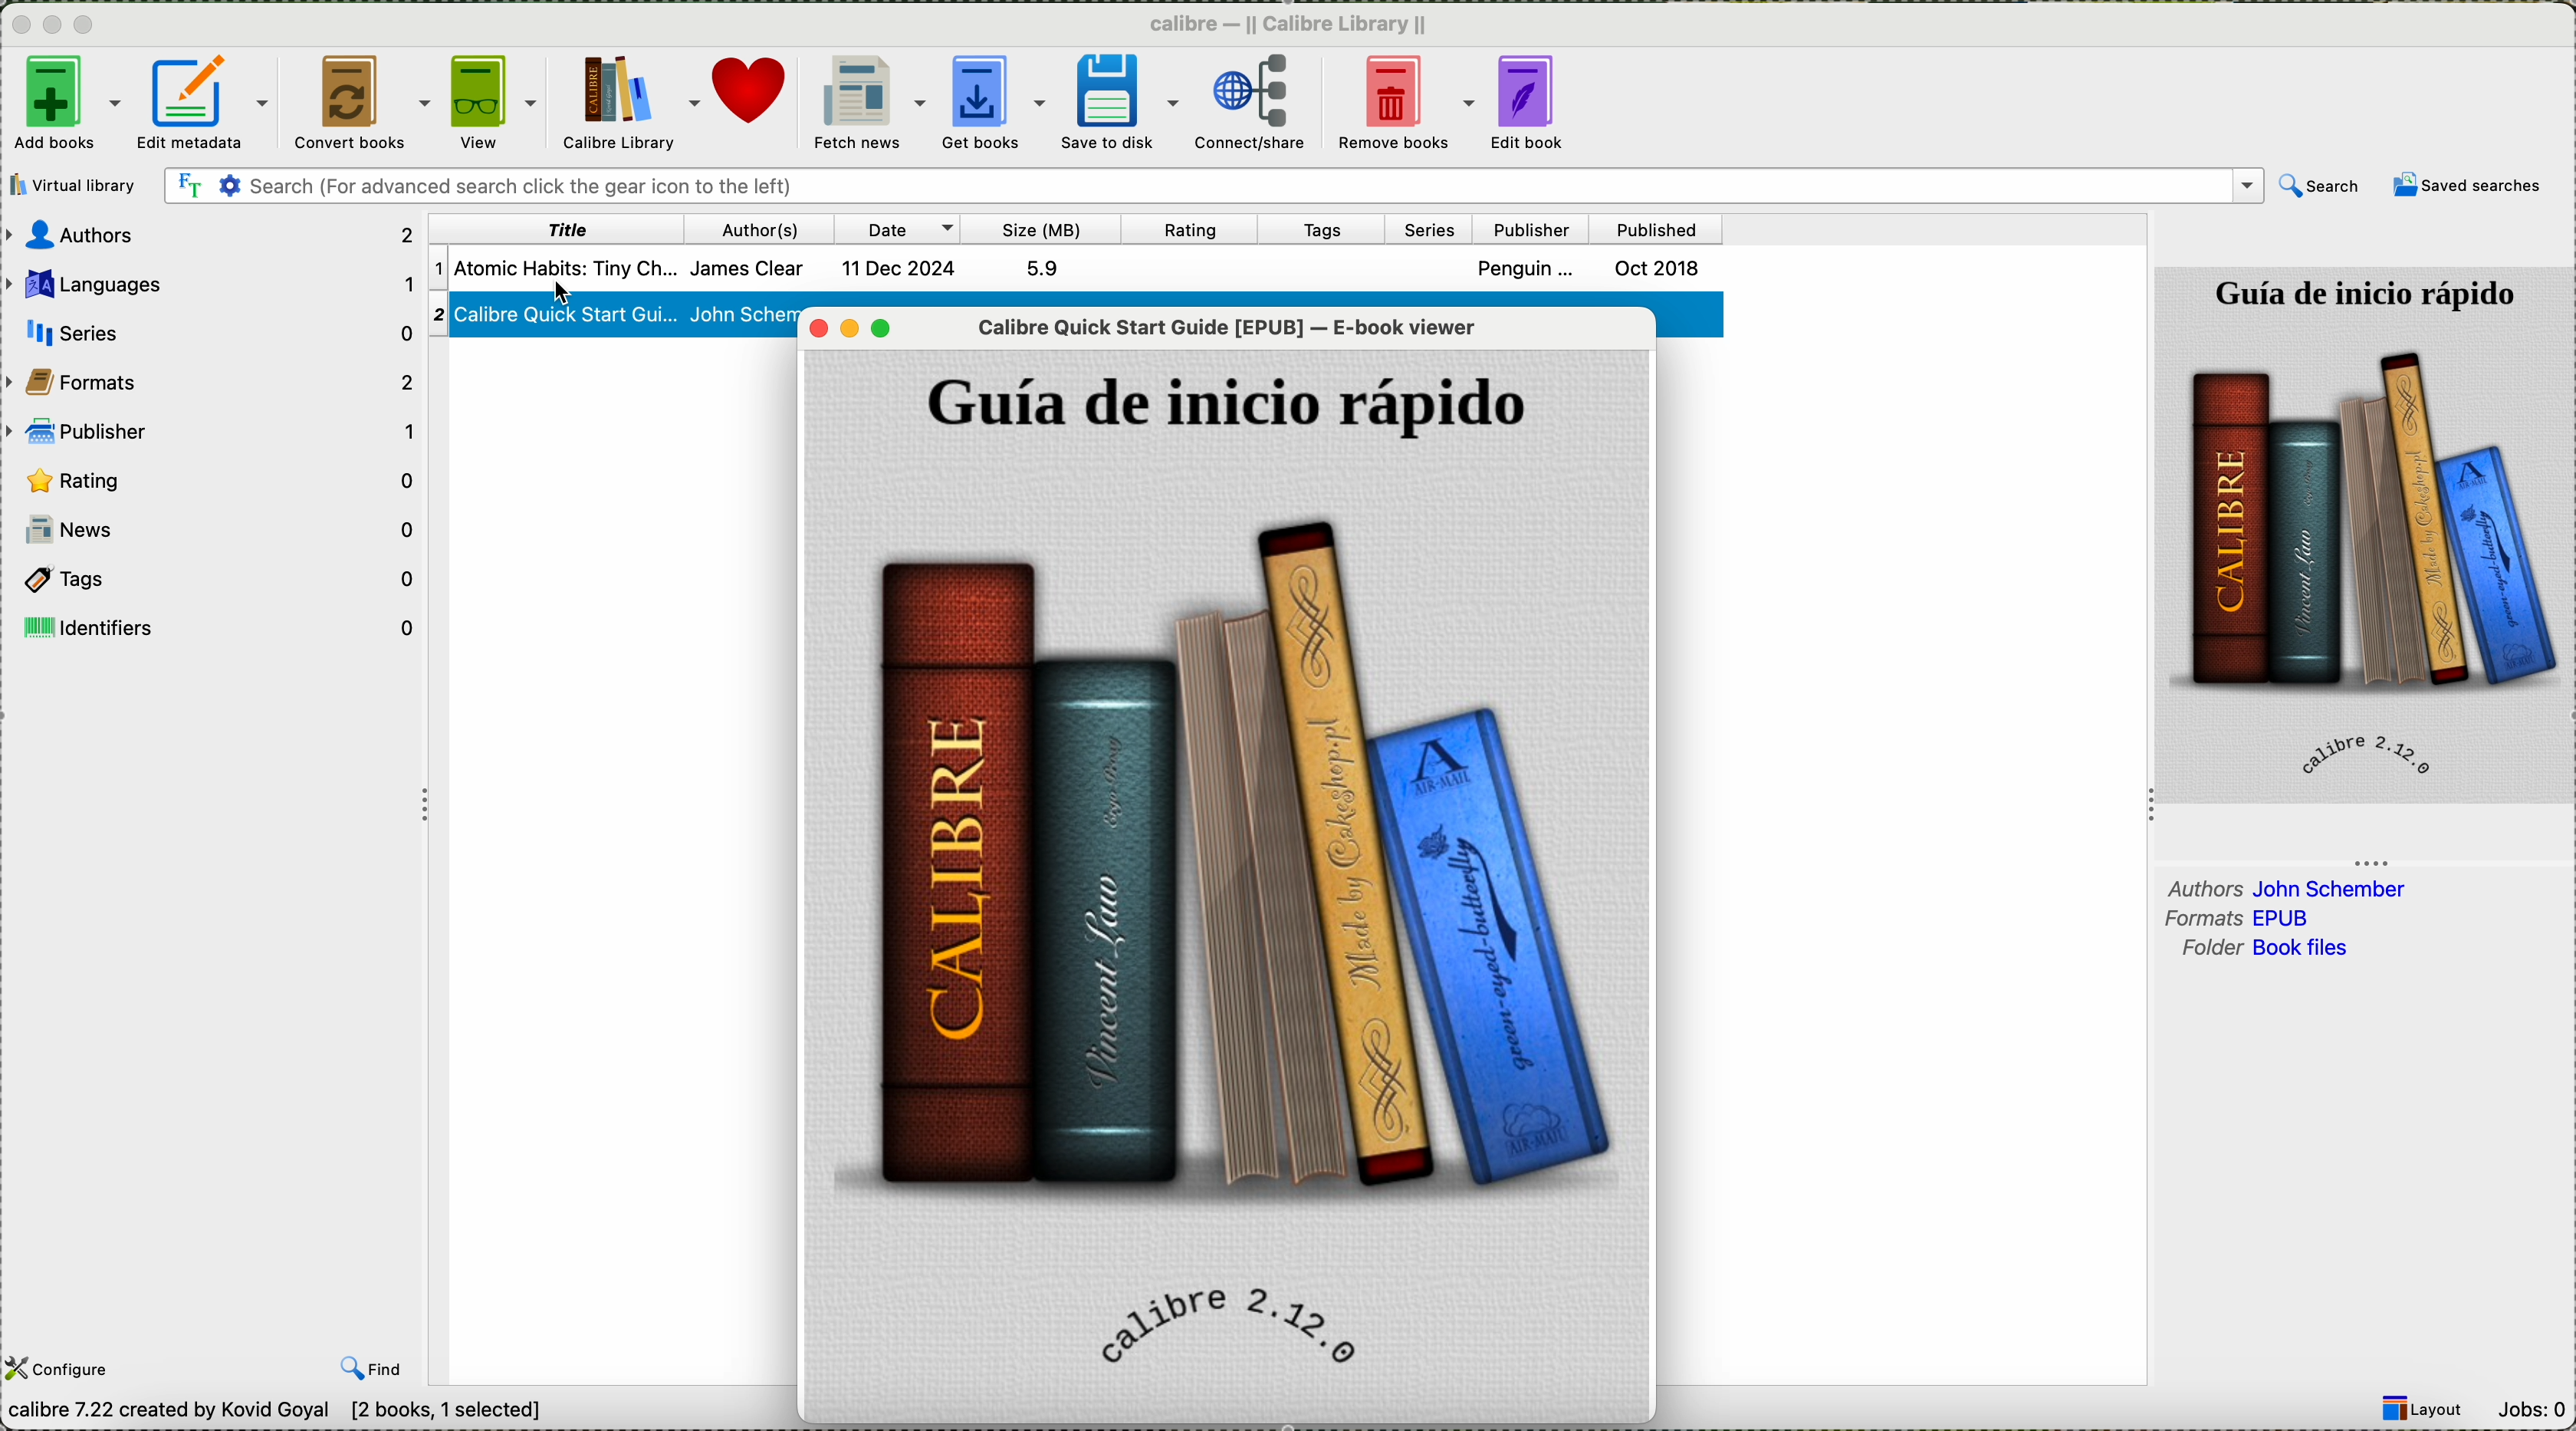 Image resolution: width=2576 pixels, height=1431 pixels. I want to click on saved searches, so click(2468, 186).